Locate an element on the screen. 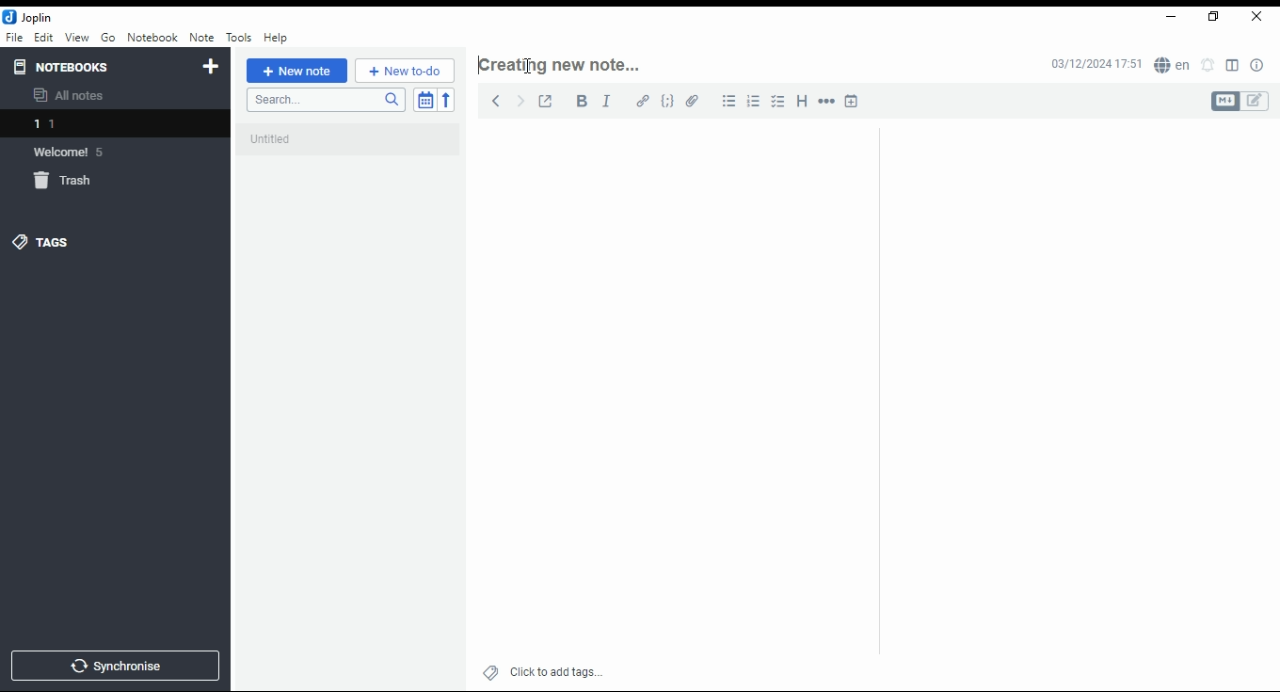  new note is located at coordinates (296, 71).